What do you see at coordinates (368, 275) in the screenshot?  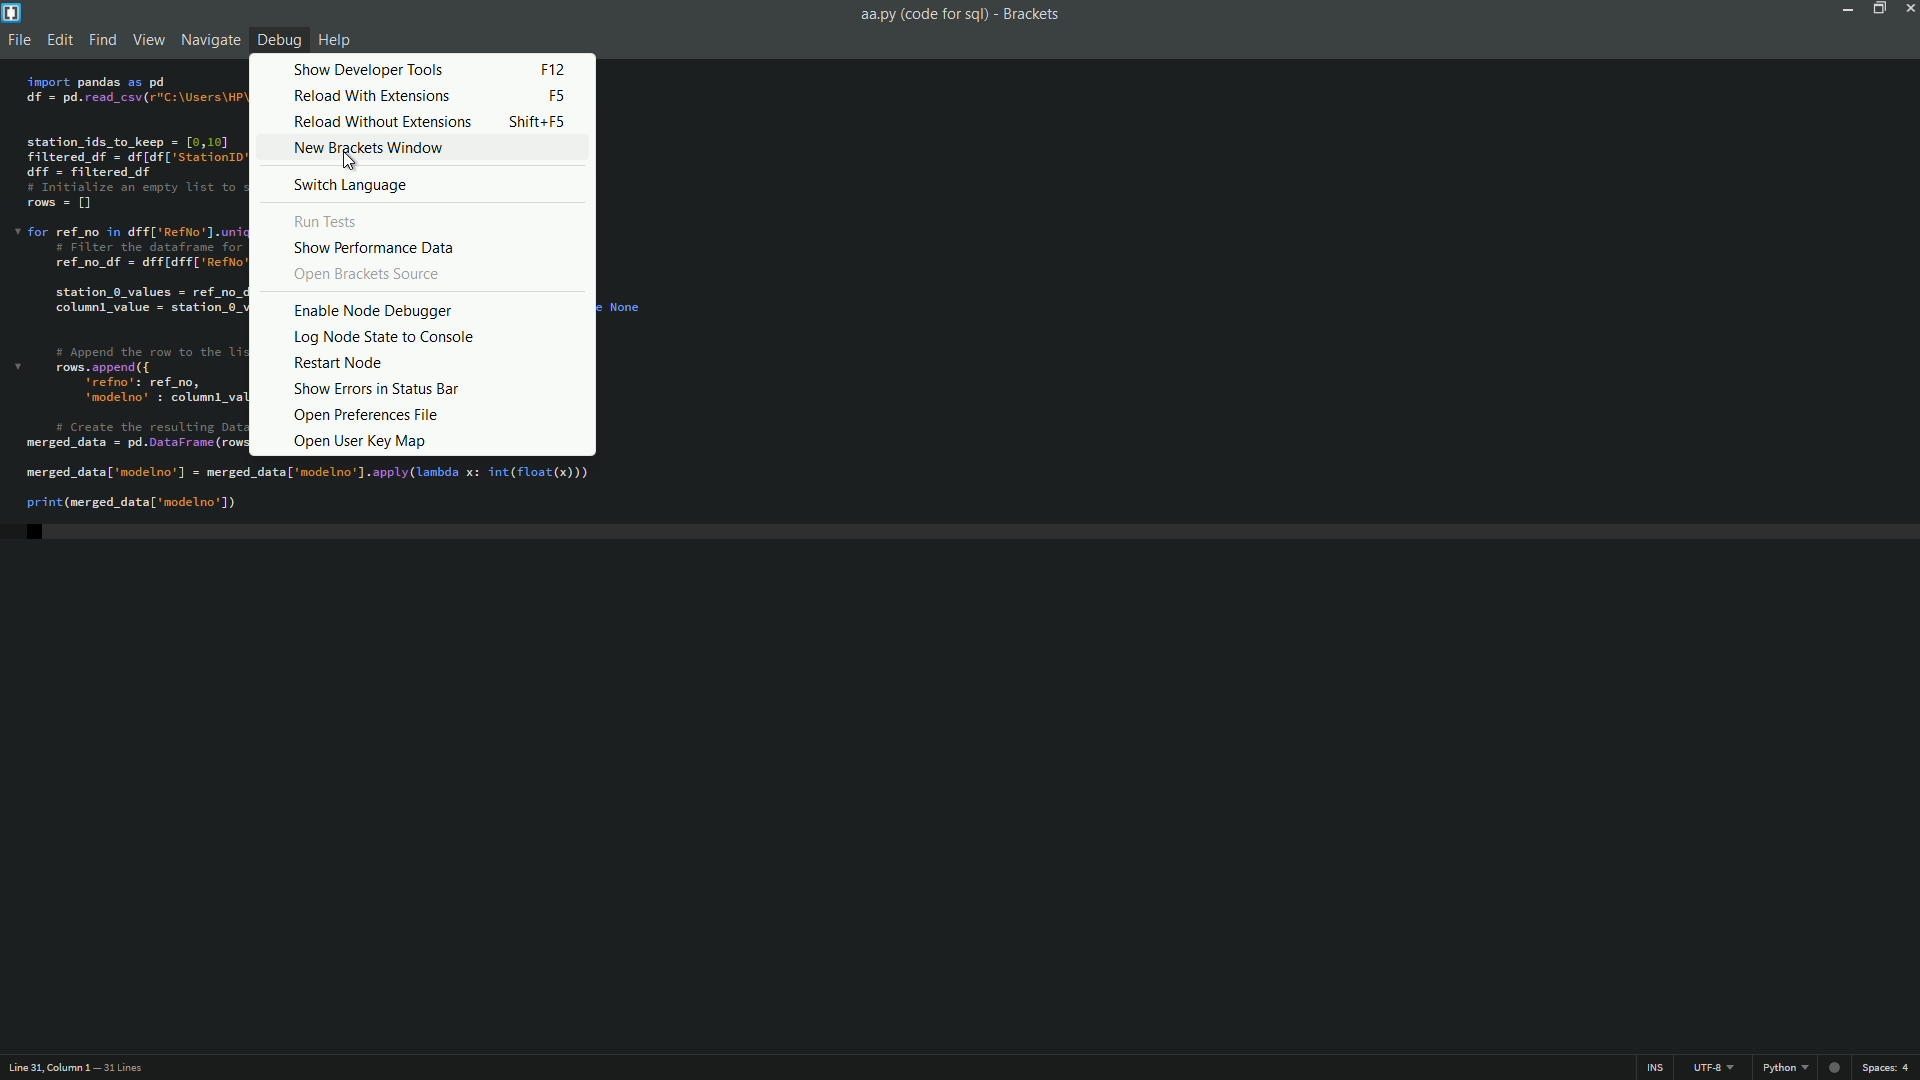 I see `Open brackets source` at bounding box center [368, 275].